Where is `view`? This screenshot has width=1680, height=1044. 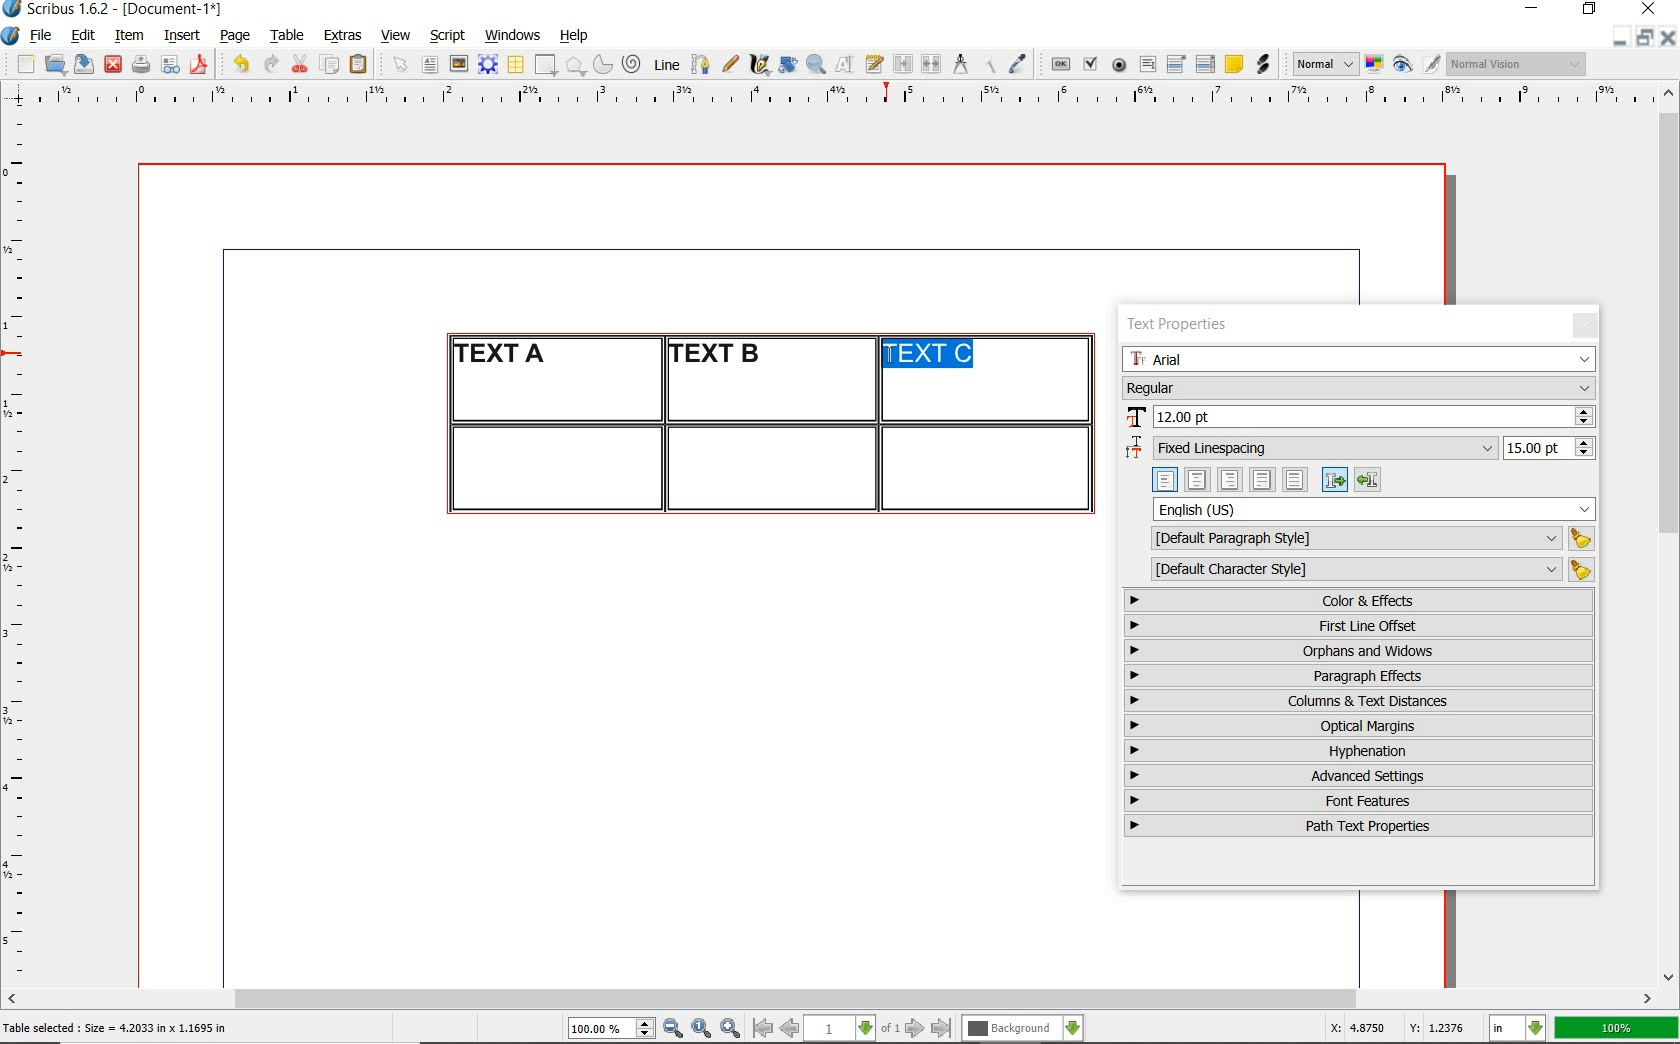
view is located at coordinates (396, 35).